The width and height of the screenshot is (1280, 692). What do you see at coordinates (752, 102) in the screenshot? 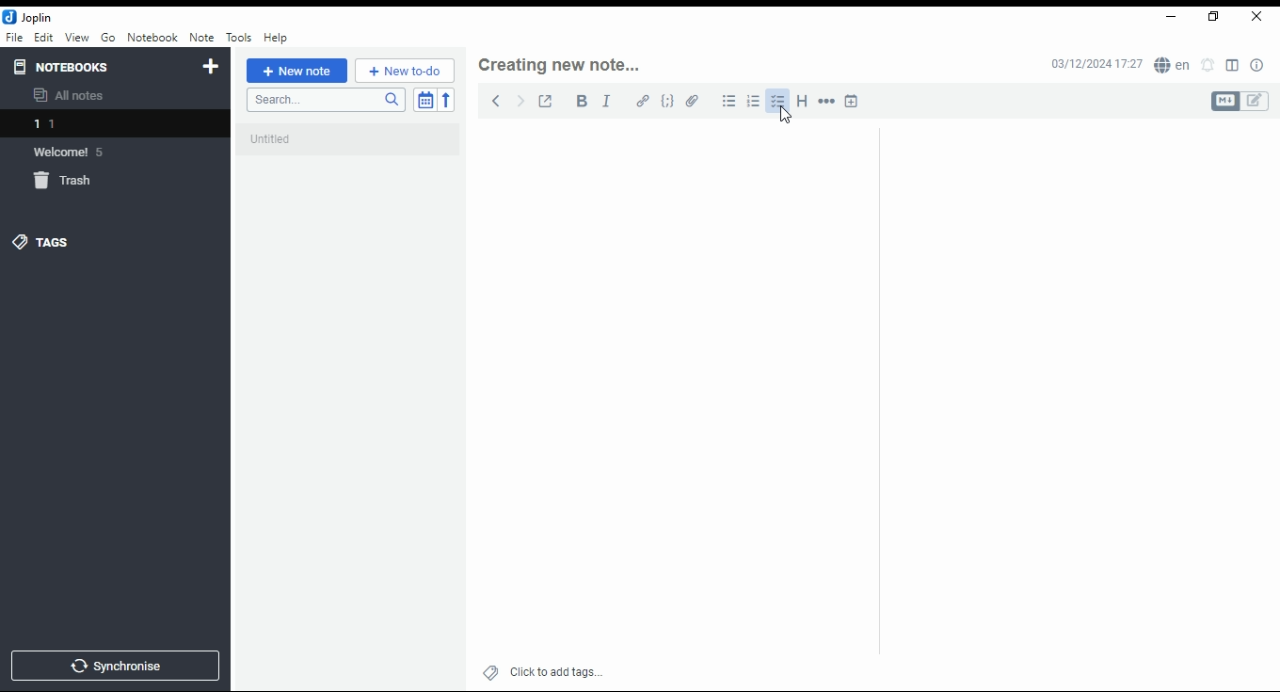
I see `numbered list` at bounding box center [752, 102].